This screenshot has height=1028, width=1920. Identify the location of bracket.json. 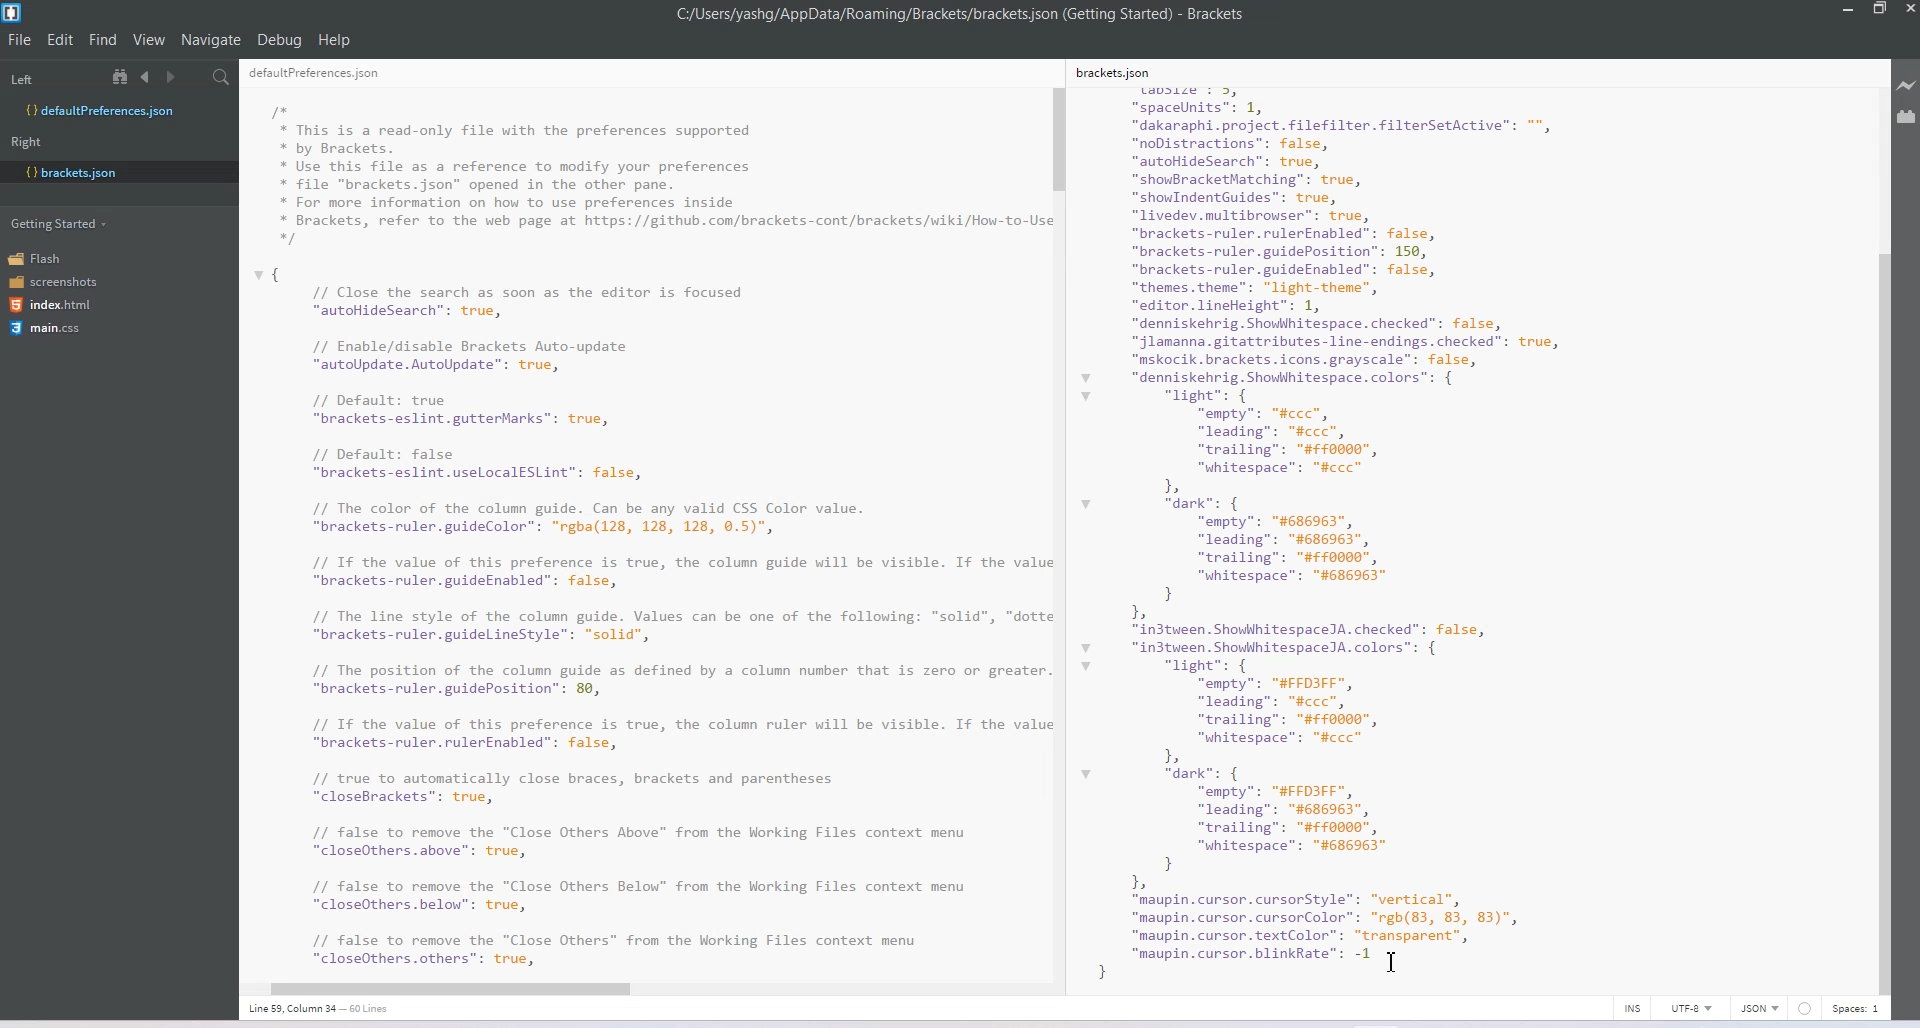
(114, 171).